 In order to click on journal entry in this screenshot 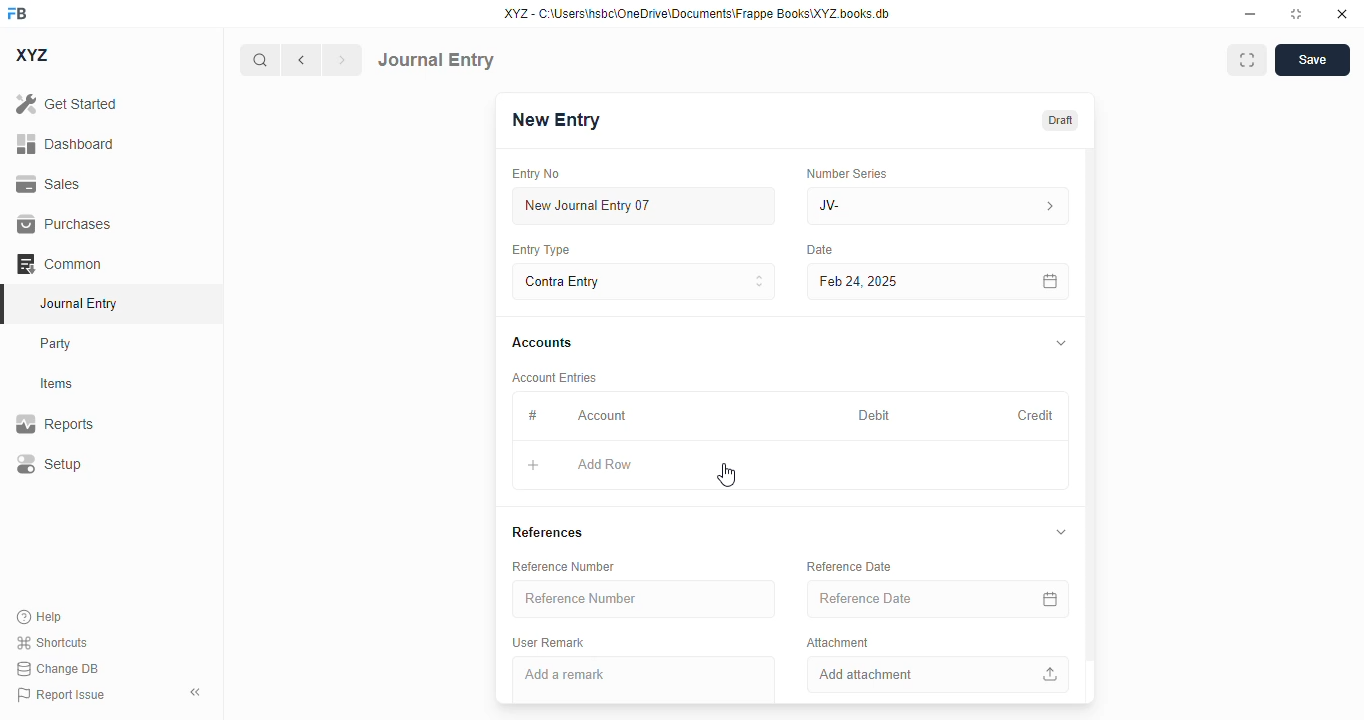, I will do `click(436, 60)`.